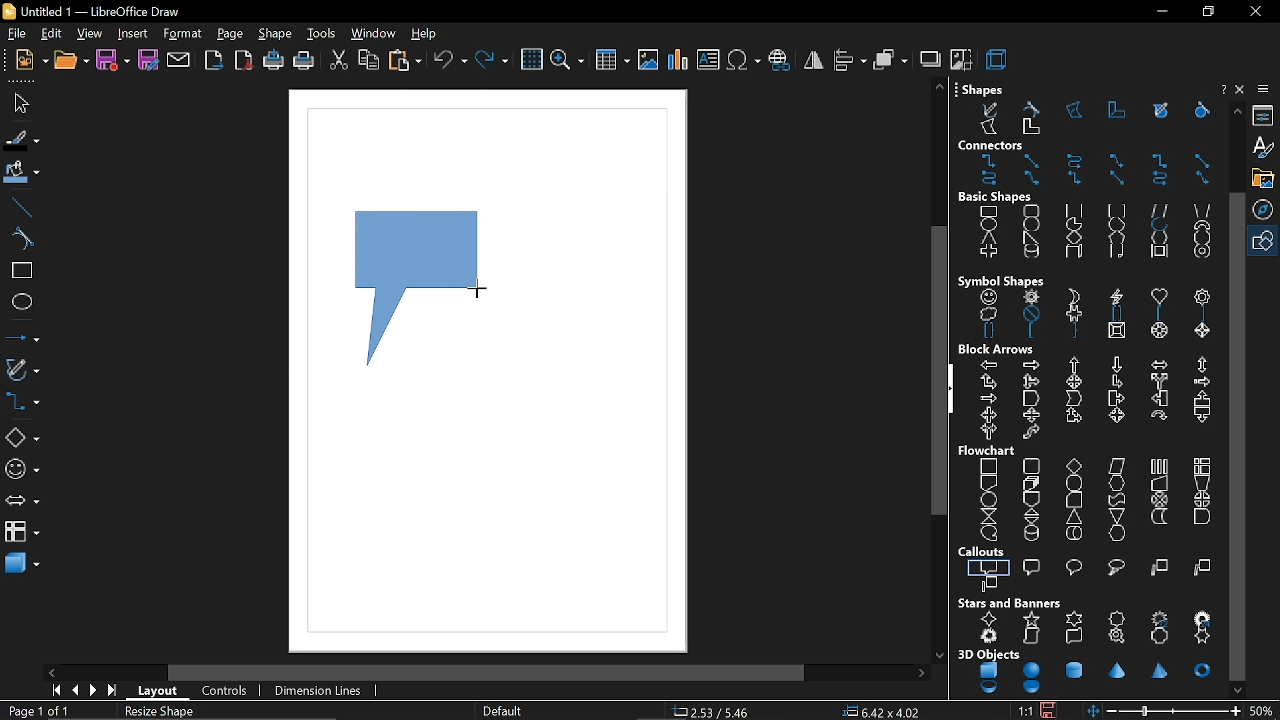 The width and height of the screenshot is (1280, 720). What do you see at coordinates (1076, 566) in the screenshot?
I see `round` at bounding box center [1076, 566].